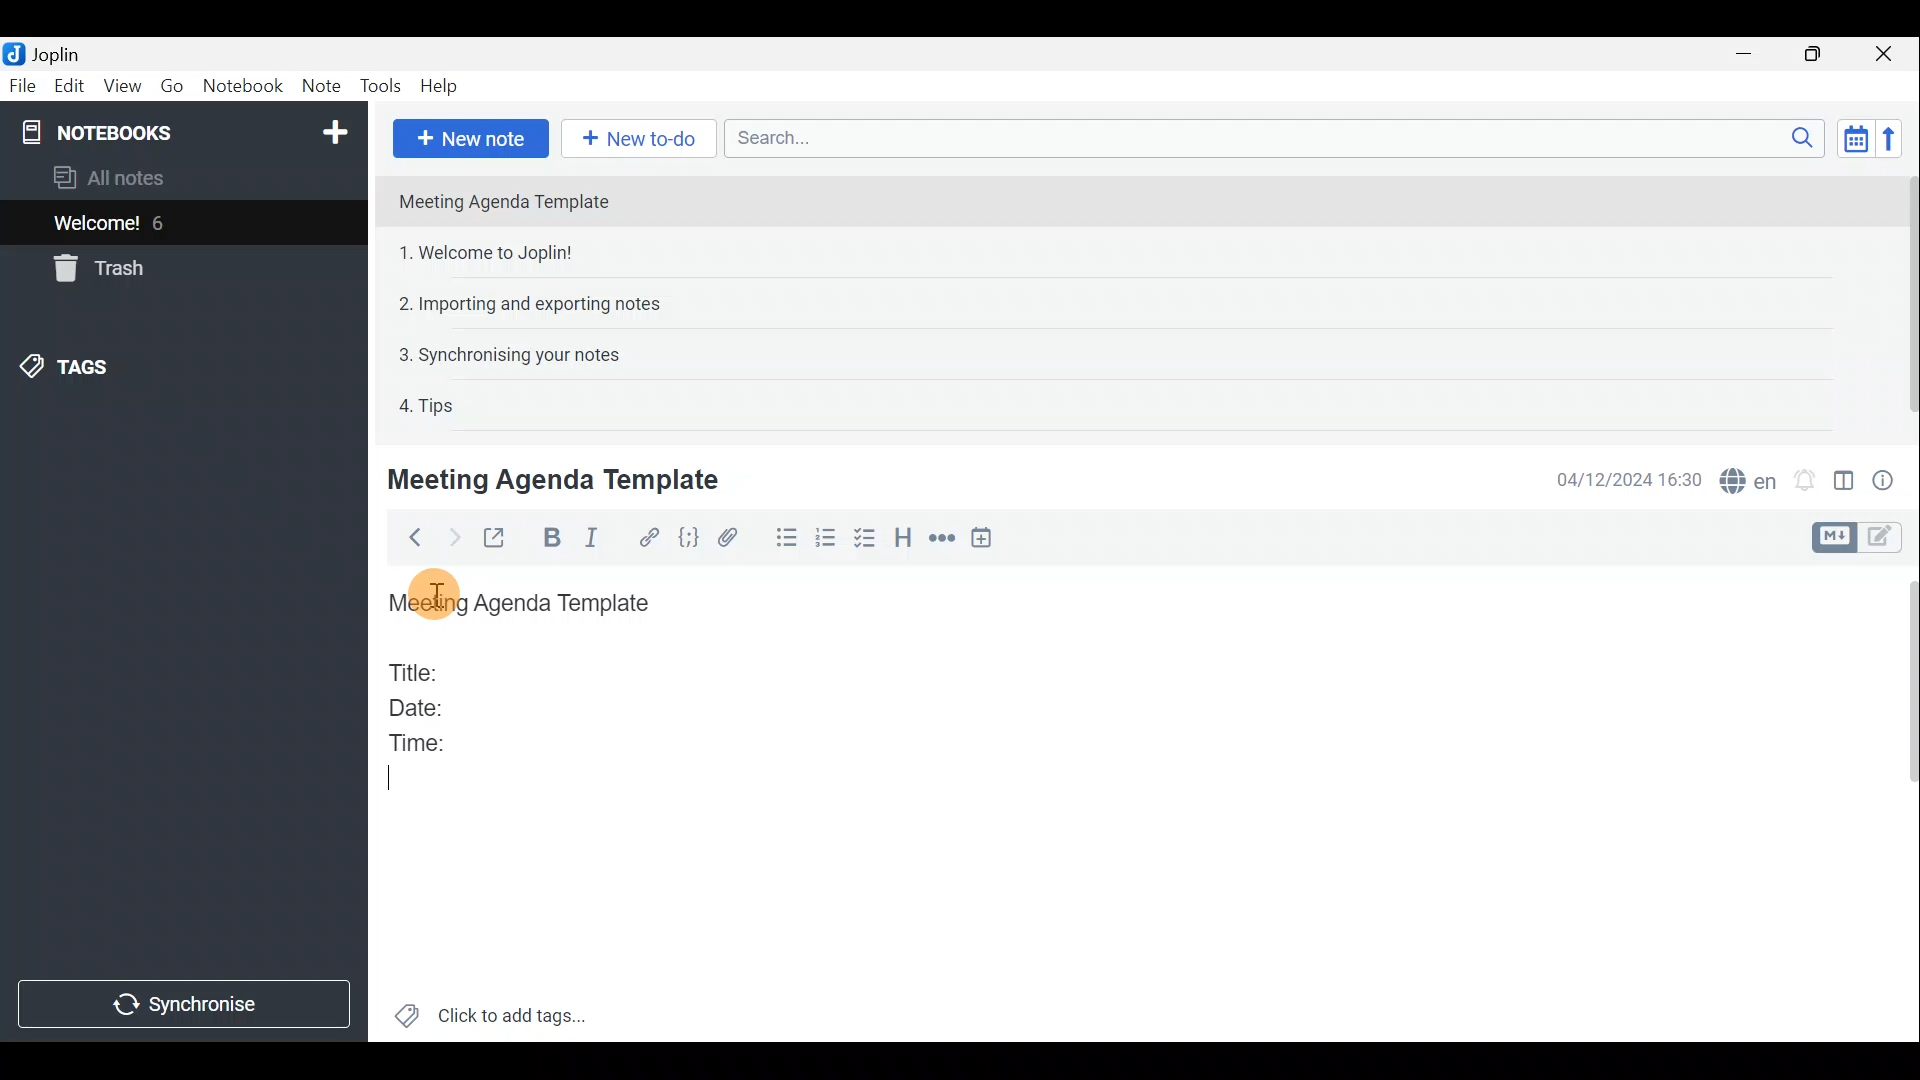 This screenshot has height=1080, width=1920. Describe the element at coordinates (549, 538) in the screenshot. I see `Bold` at that location.